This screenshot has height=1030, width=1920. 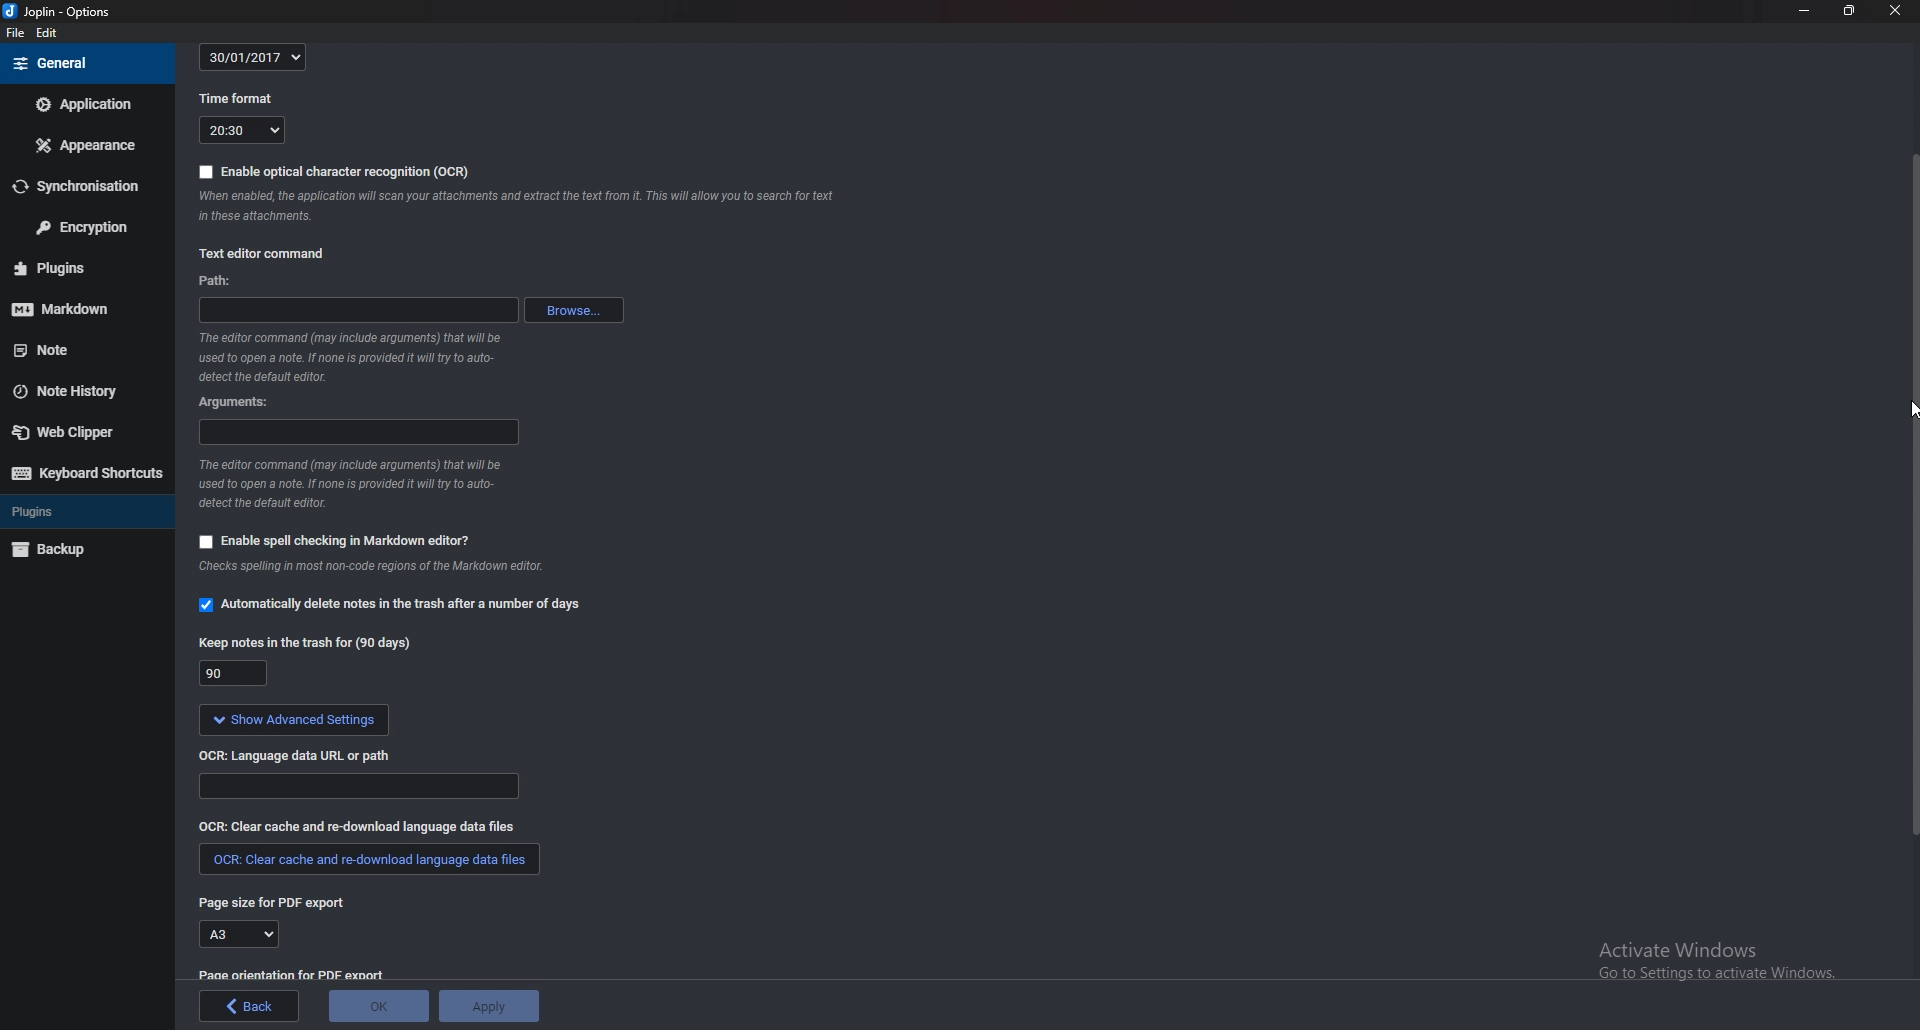 What do you see at coordinates (378, 1006) in the screenshot?
I see `ok` at bounding box center [378, 1006].